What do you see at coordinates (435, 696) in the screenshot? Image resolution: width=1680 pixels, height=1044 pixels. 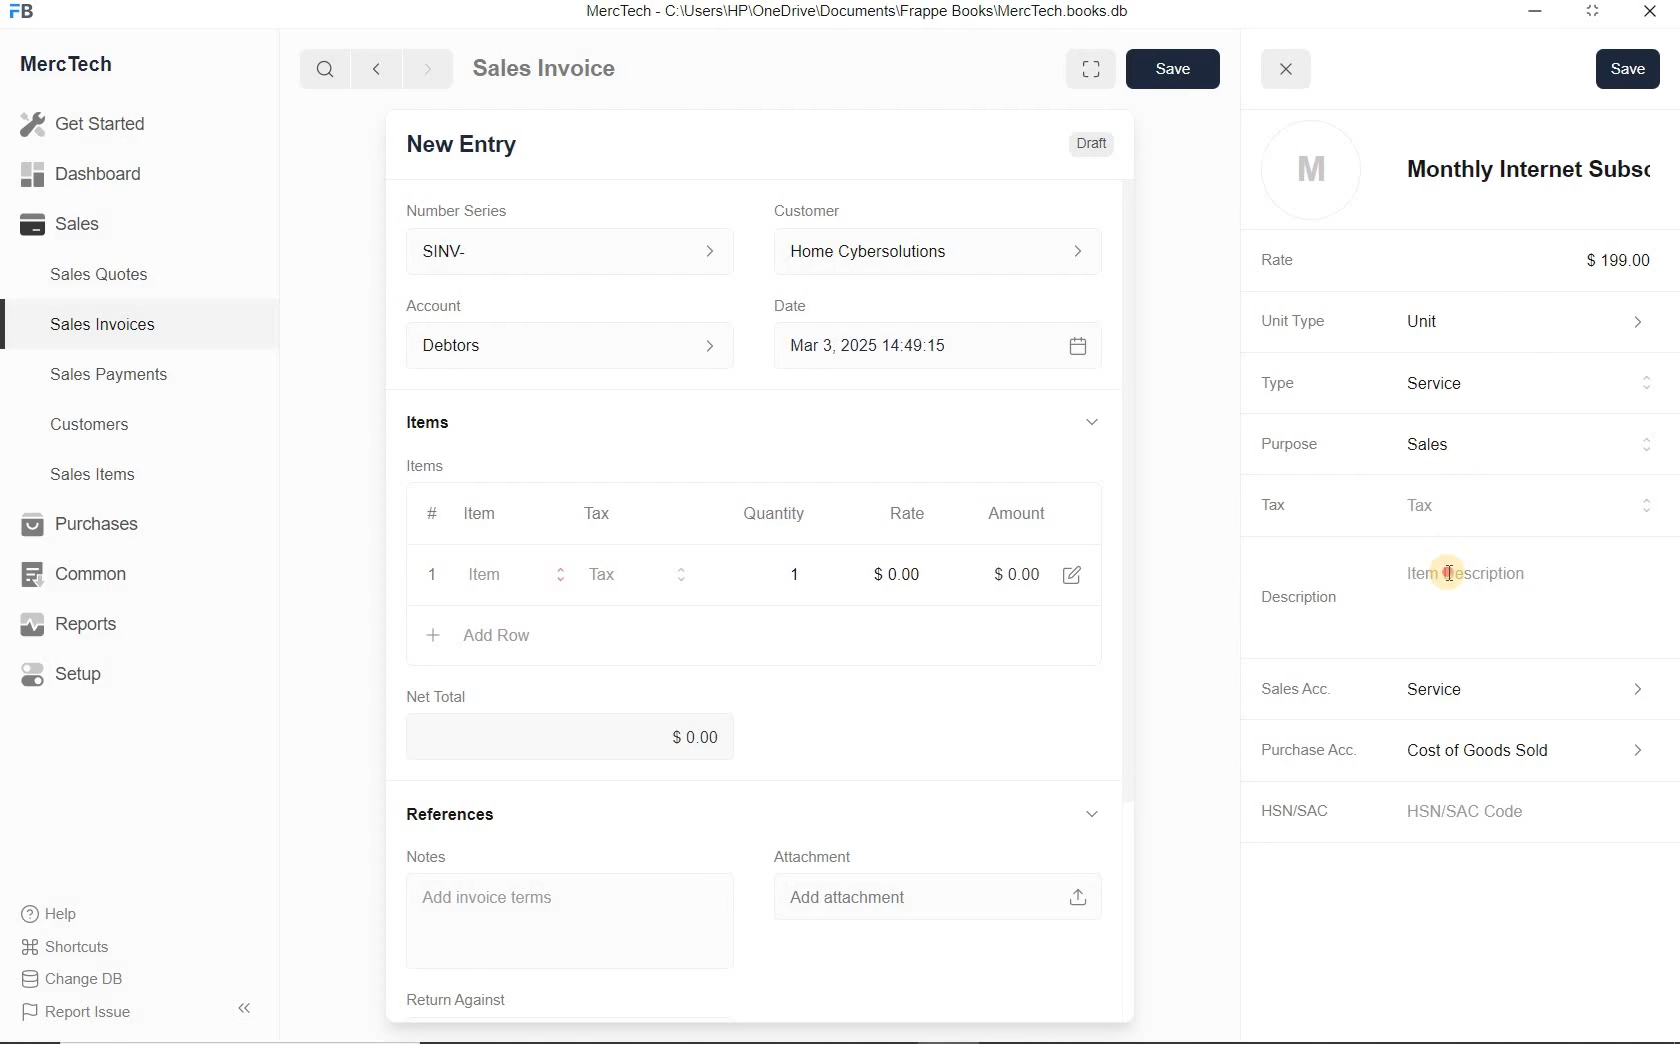 I see `Net Total` at bounding box center [435, 696].